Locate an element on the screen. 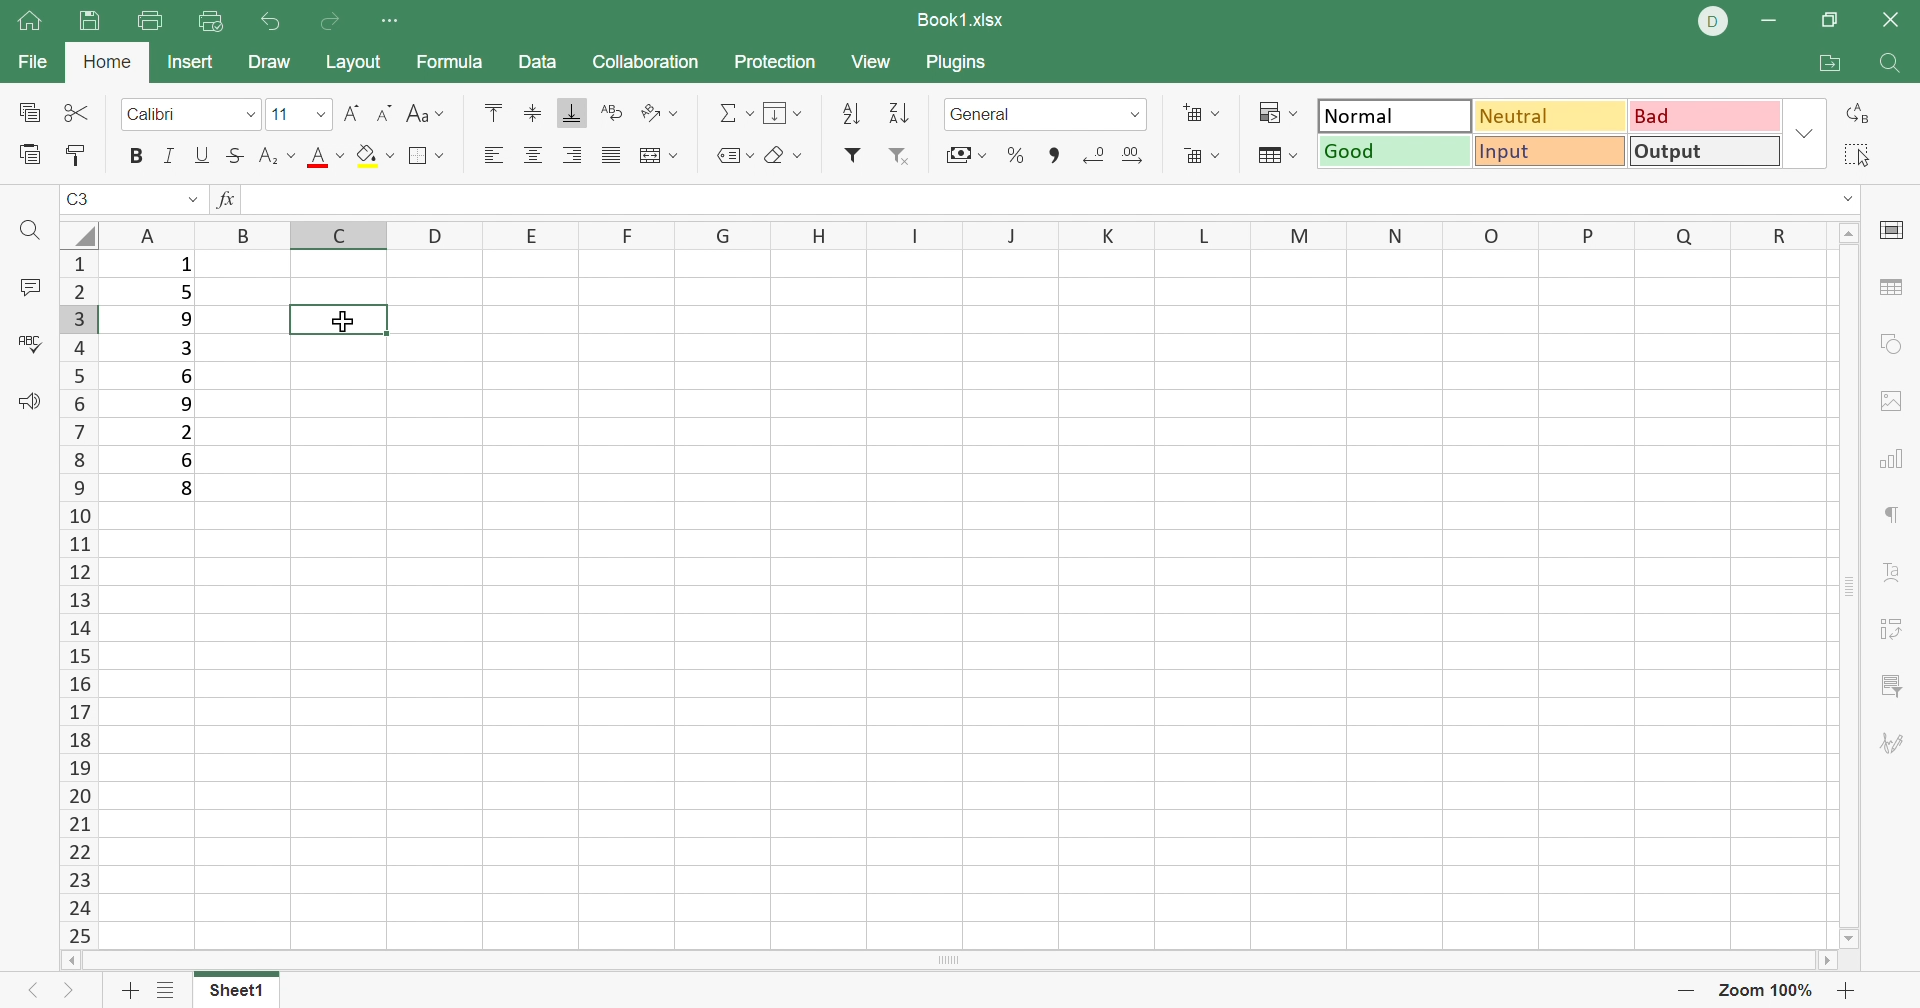 The width and height of the screenshot is (1920, 1008). Increment font size is located at coordinates (352, 112).